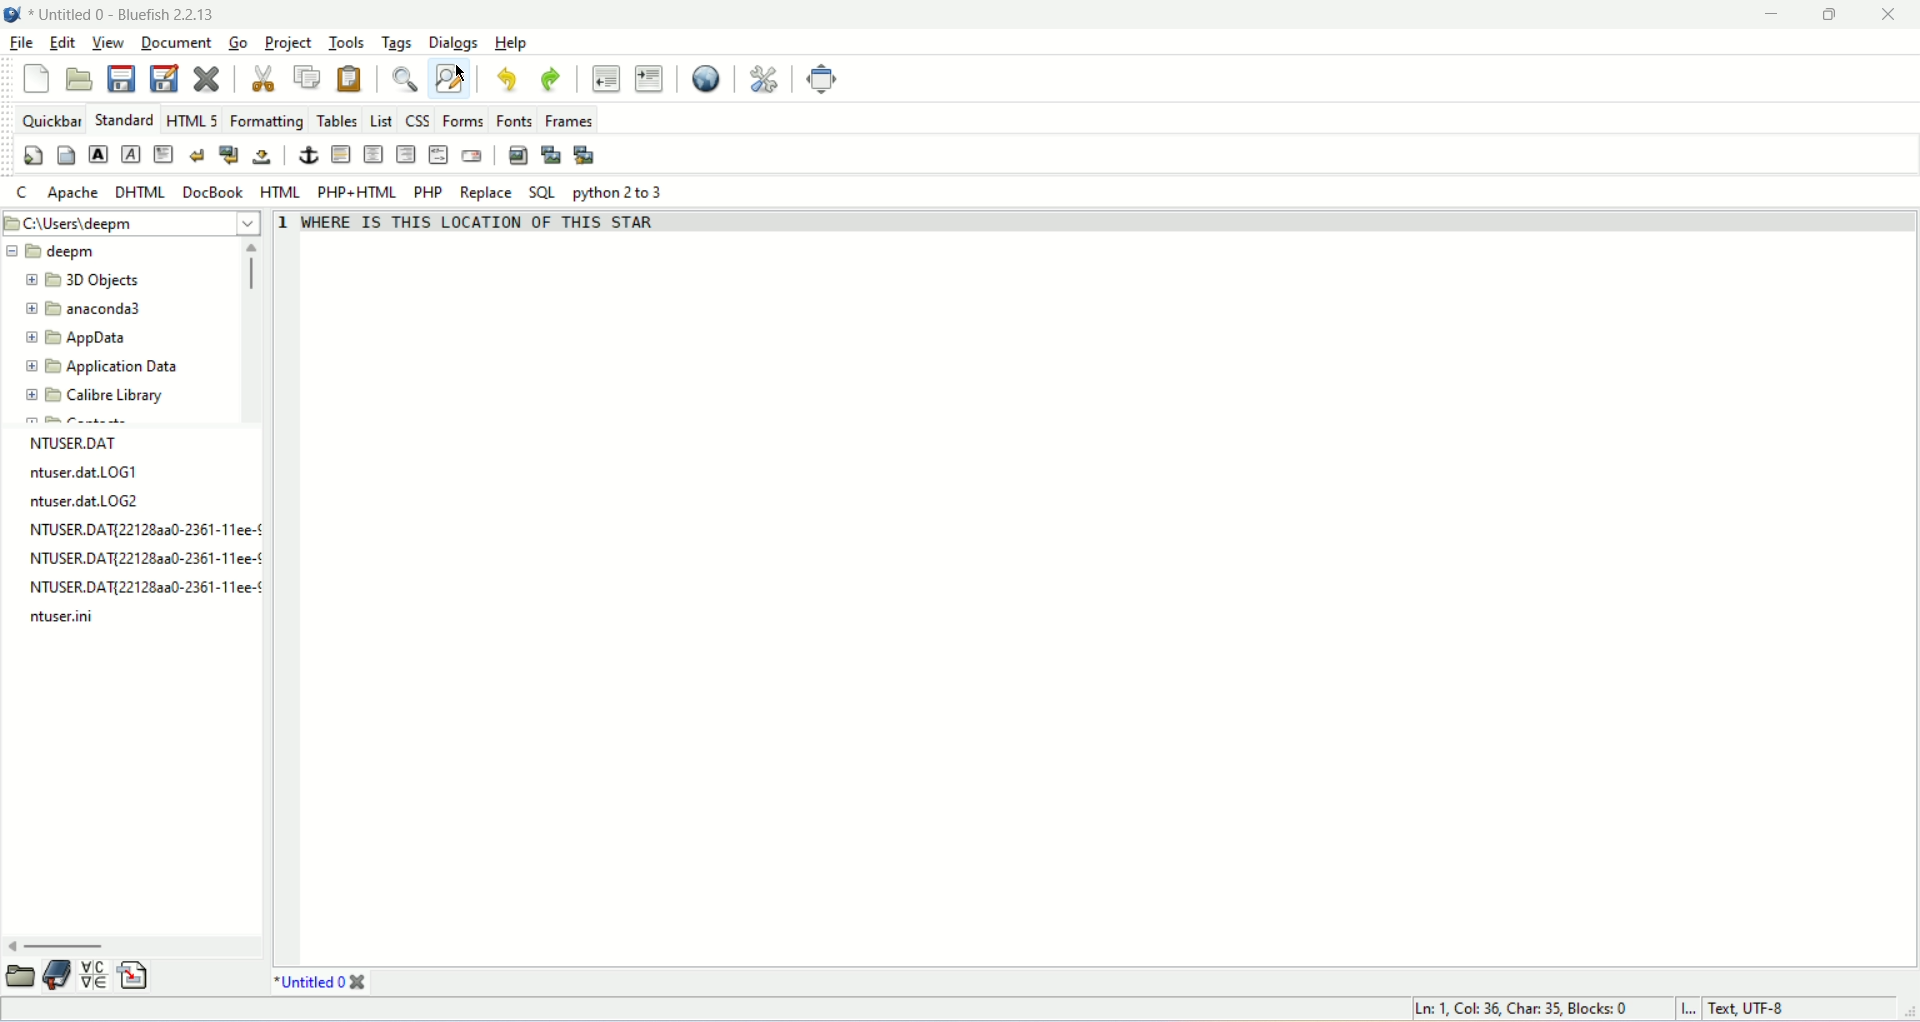 This screenshot has width=1920, height=1022. What do you see at coordinates (1111, 587) in the screenshot?
I see `editor` at bounding box center [1111, 587].